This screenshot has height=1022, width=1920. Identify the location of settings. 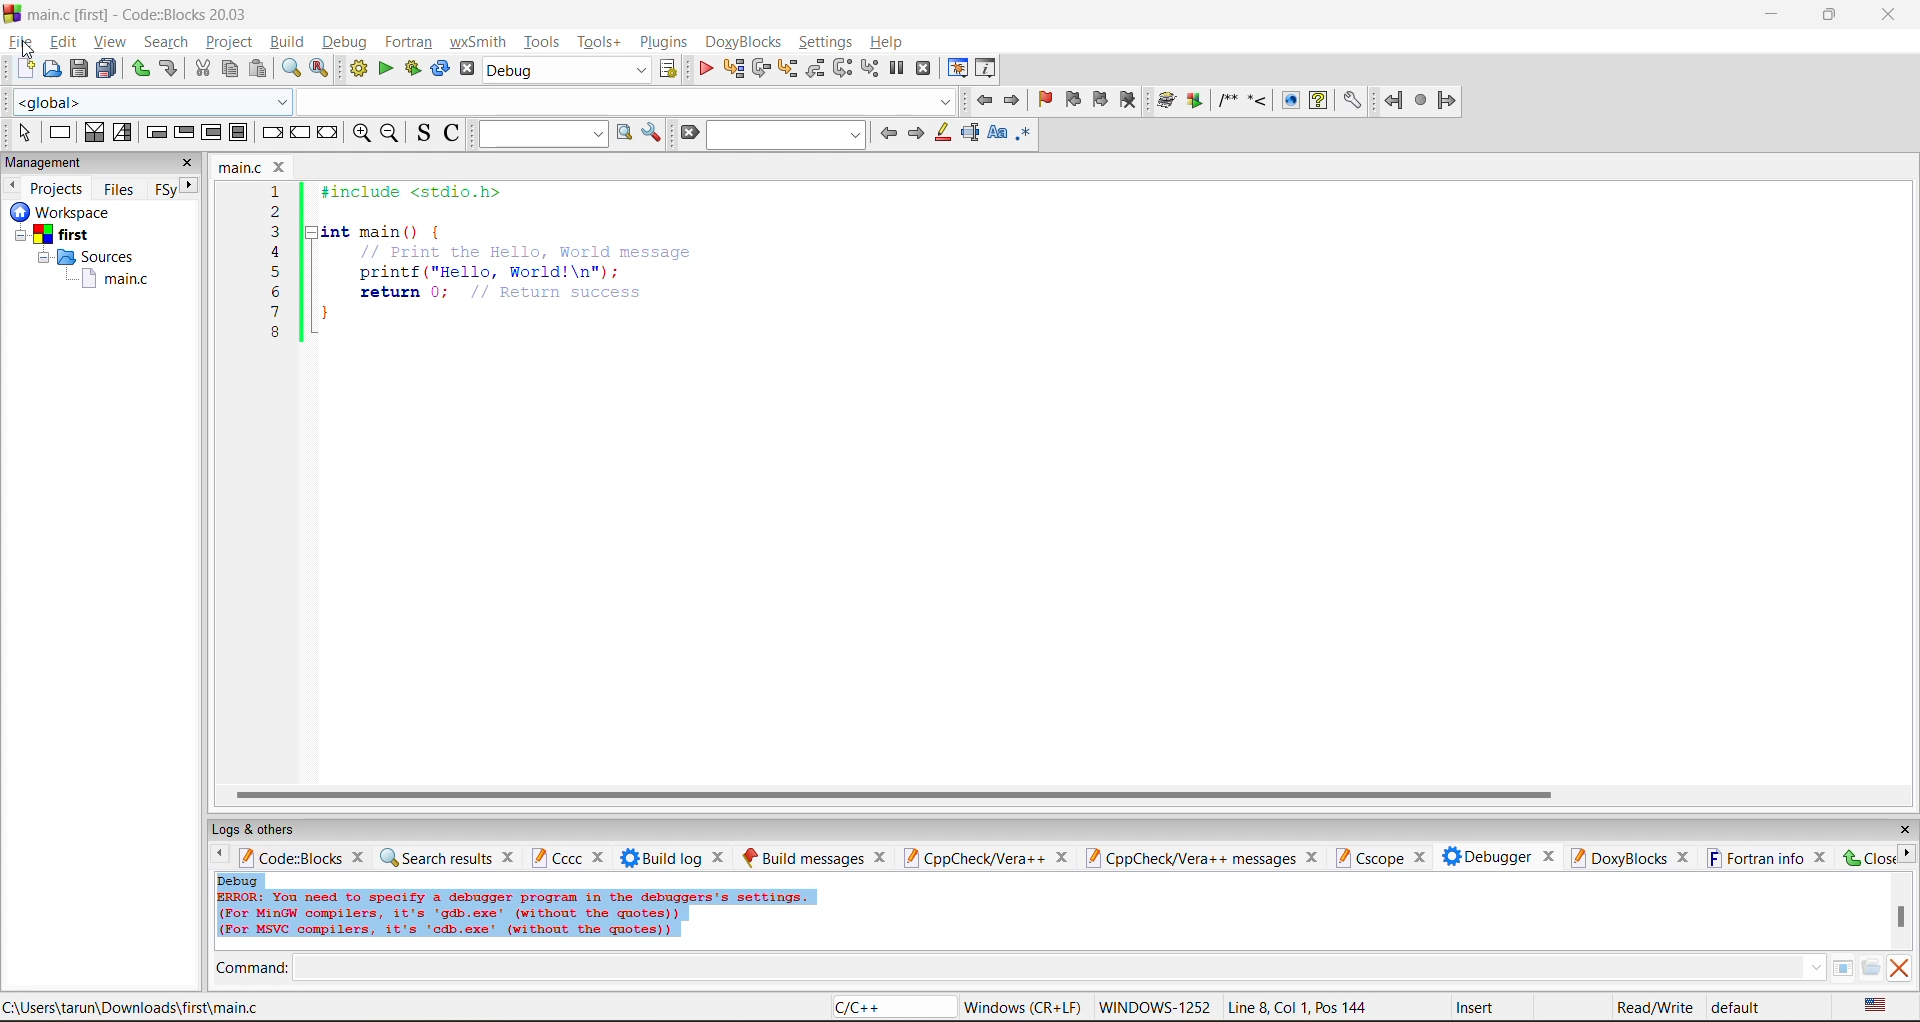
(827, 42).